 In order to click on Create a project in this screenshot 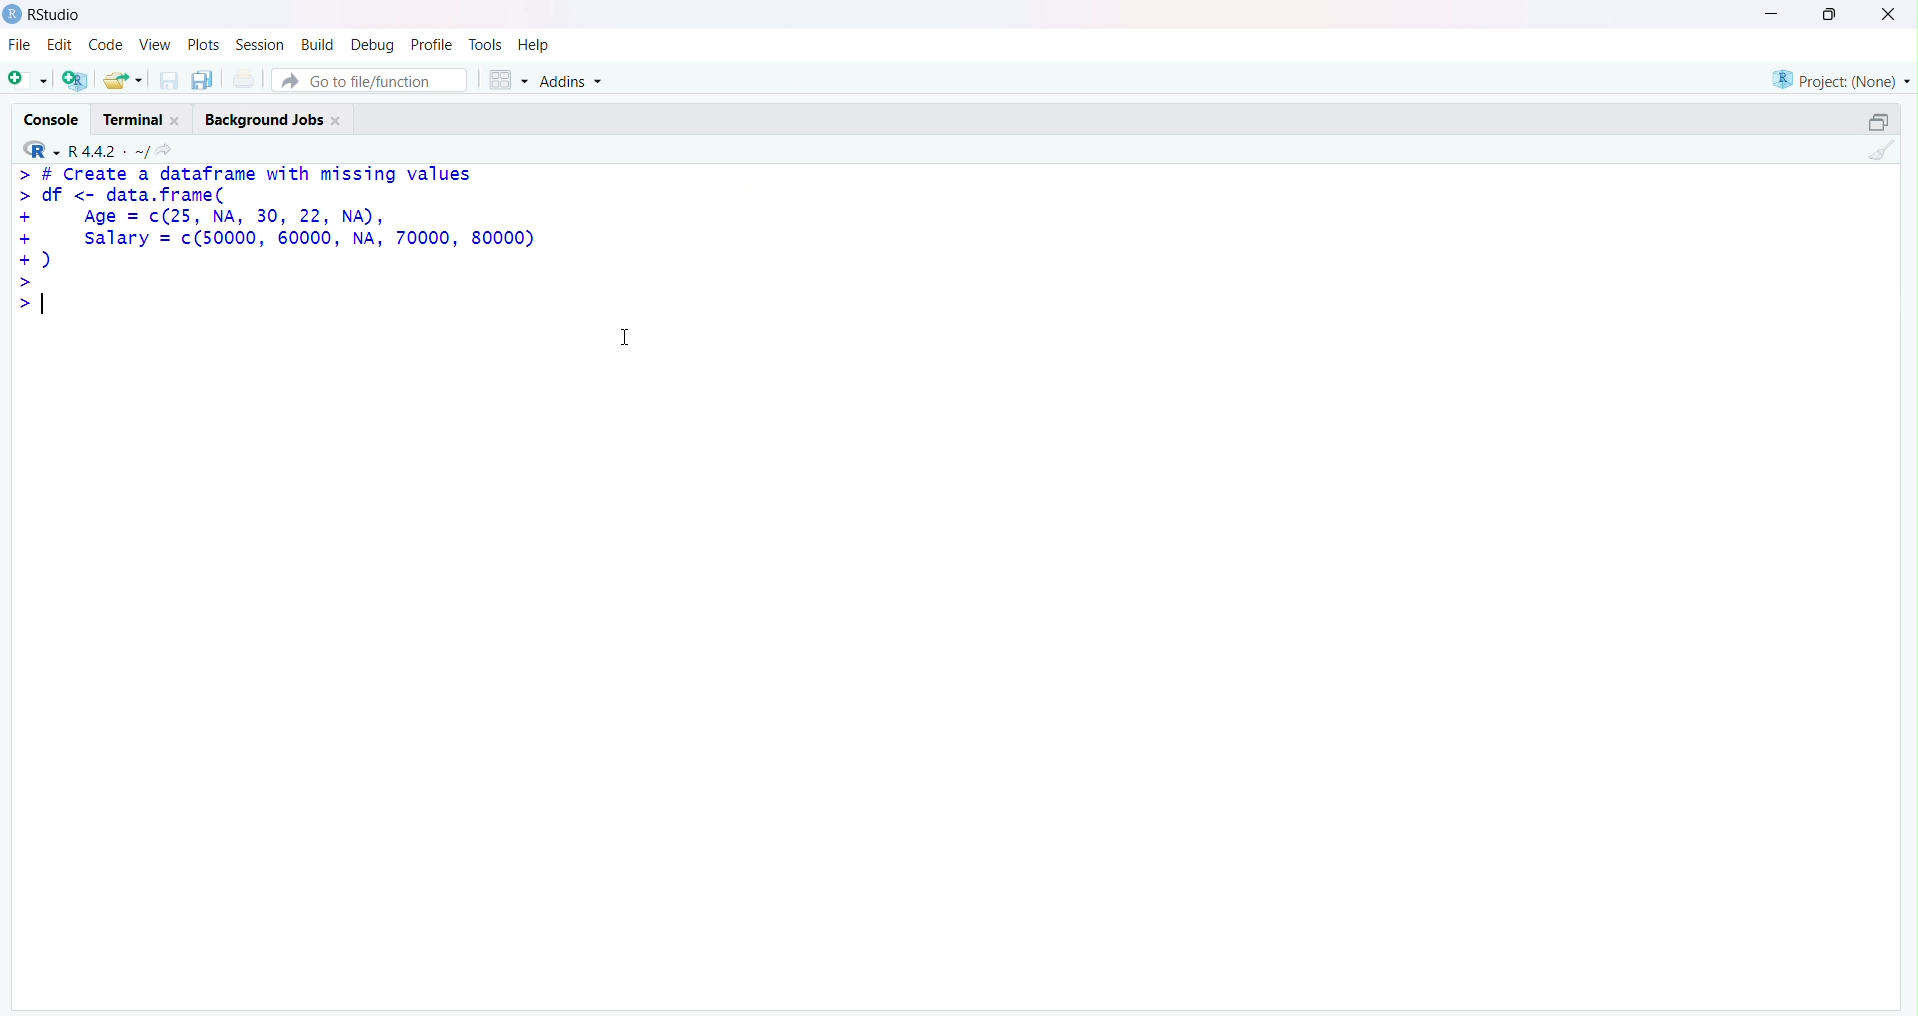, I will do `click(76, 78)`.